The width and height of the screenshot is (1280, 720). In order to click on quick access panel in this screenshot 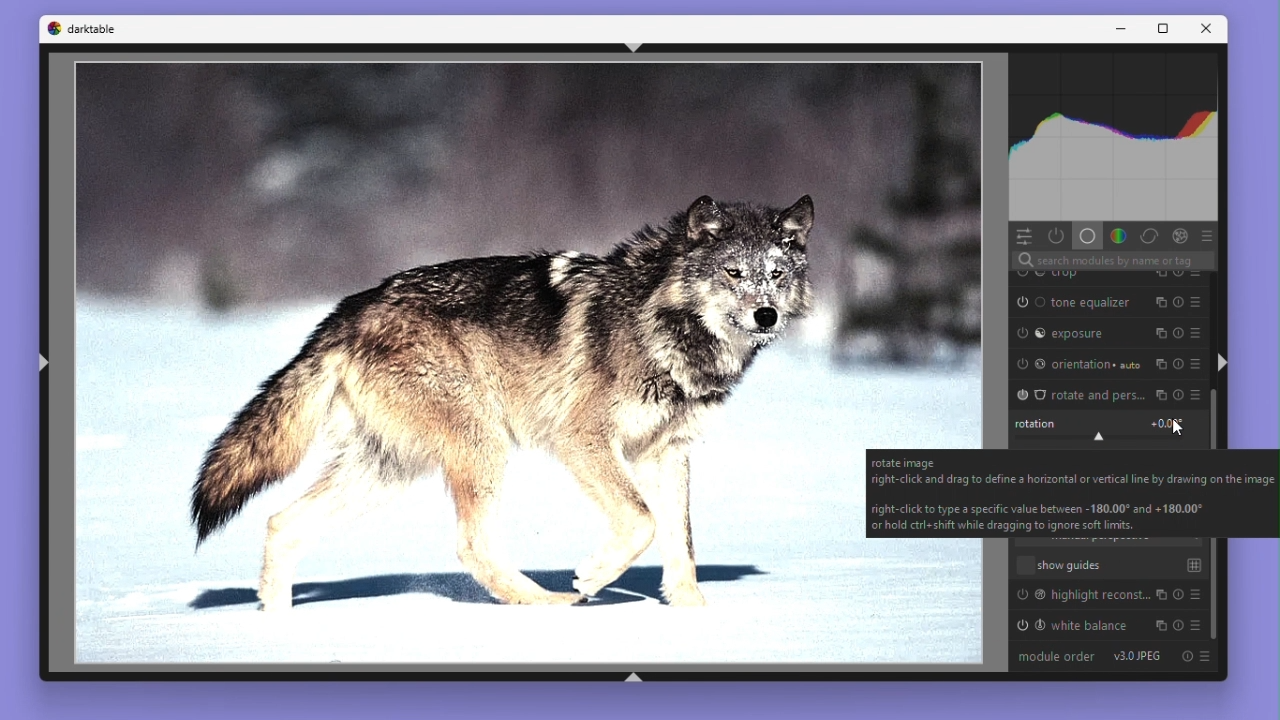, I will do `click(1026, 235)`.